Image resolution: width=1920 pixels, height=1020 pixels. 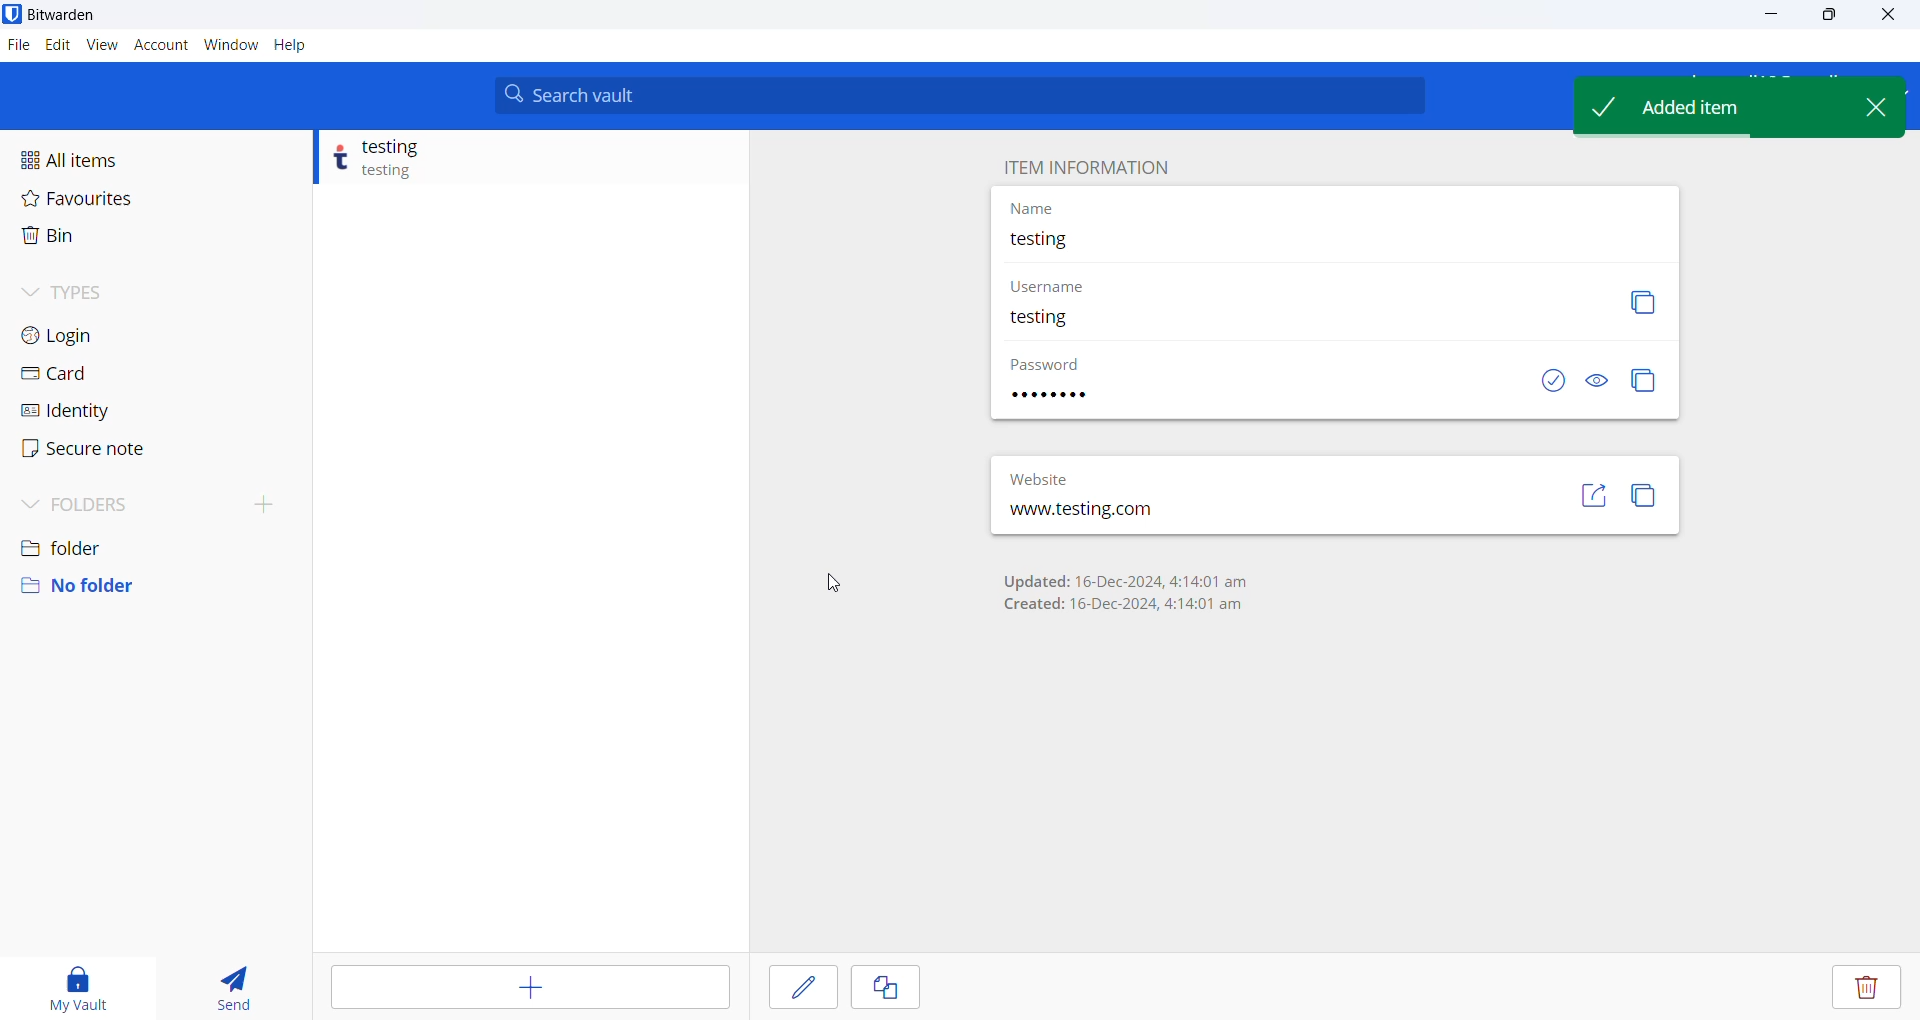 What do you see at coordinates (113, 198) in the screenshot?
I see `favourites` at bounding box center [113, 198].